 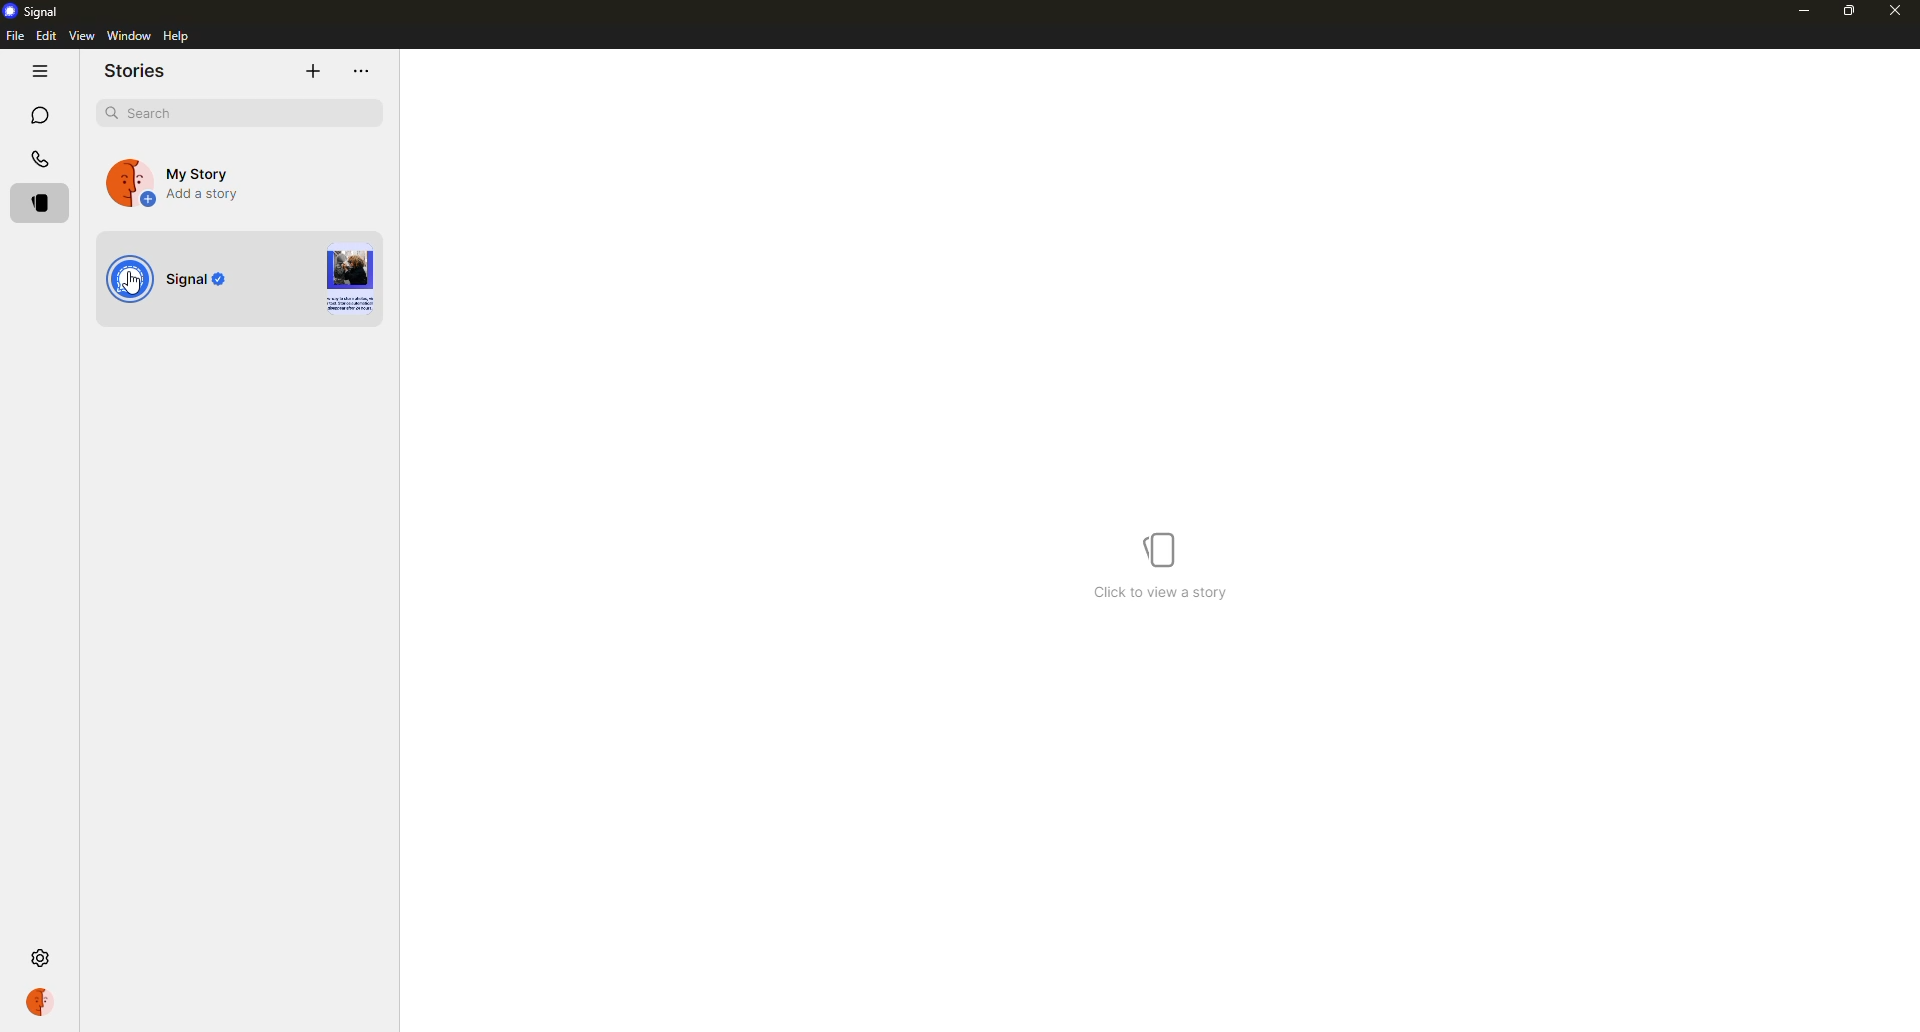 What do you see at coordinates (244, 282) in the screenshot?
I see `view story` at bounding box center [244, 282].